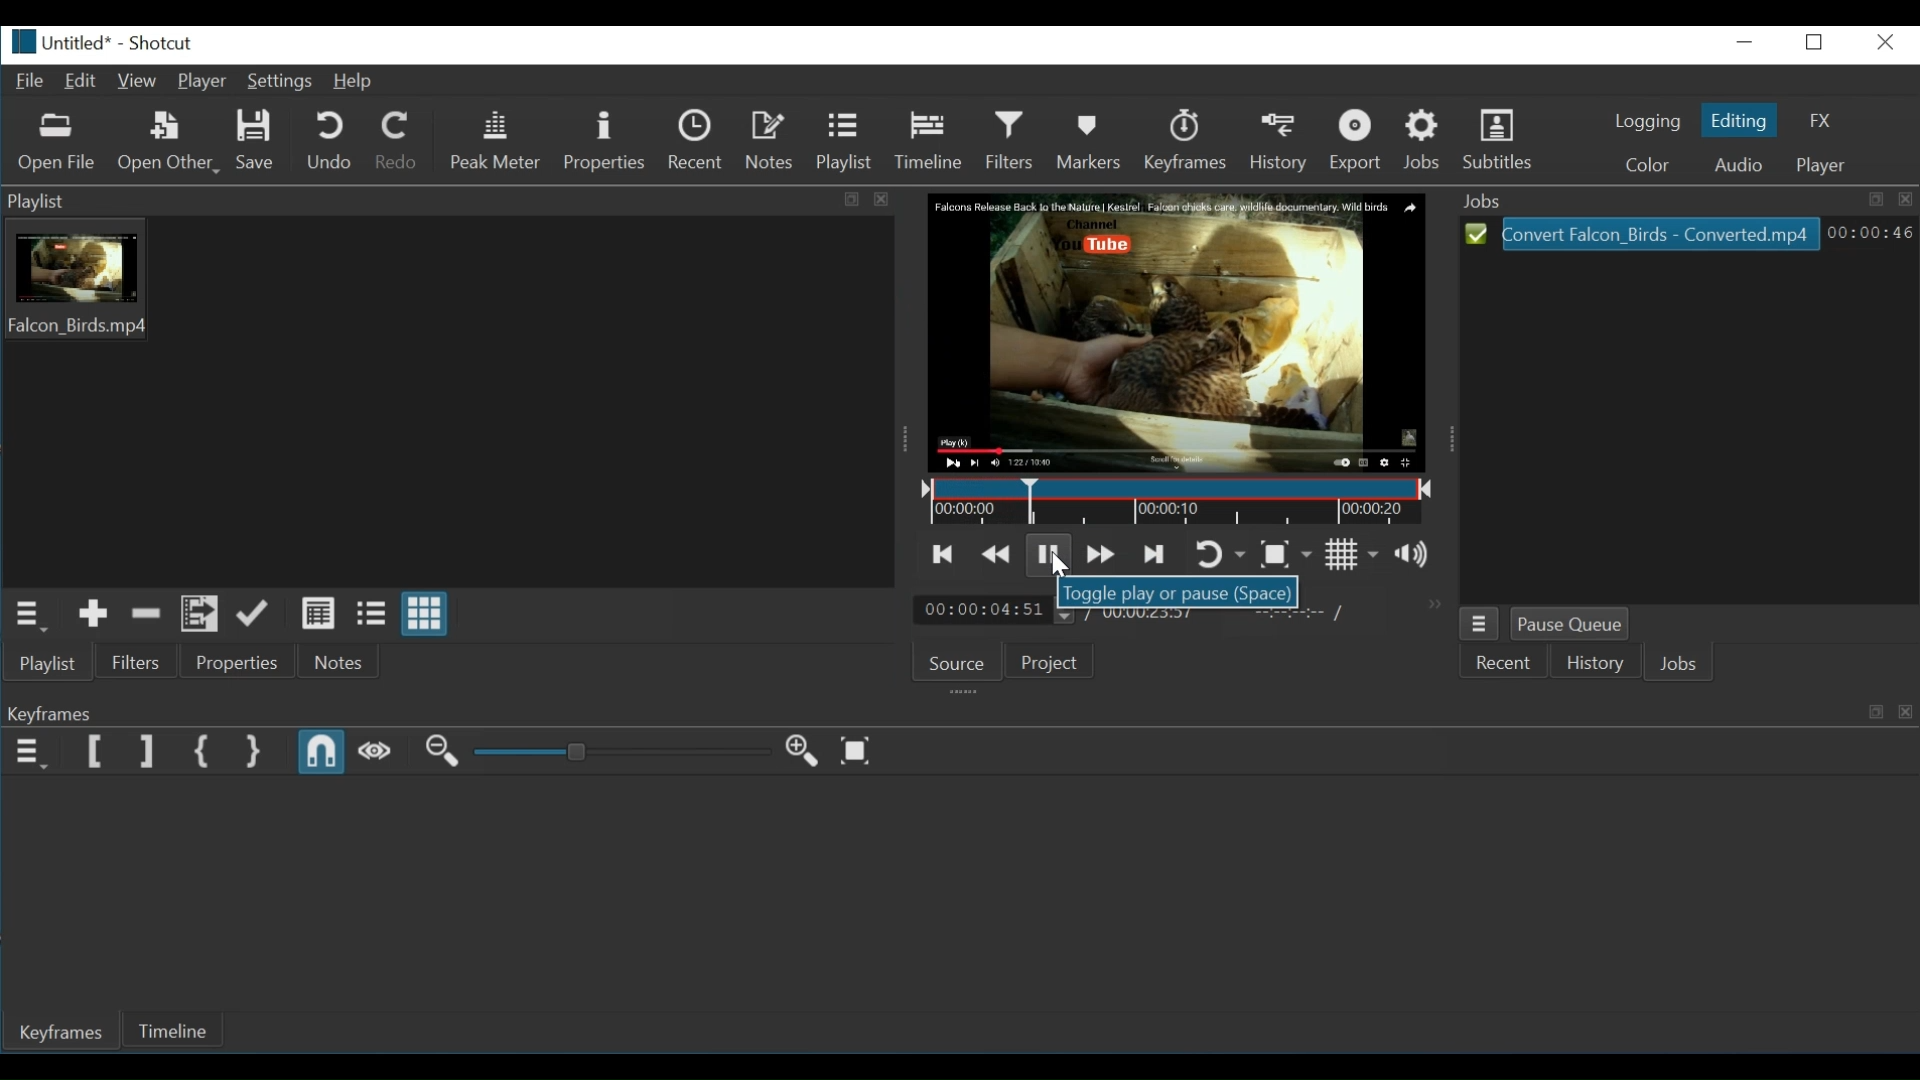 The image size is (1920, 1080). Describe the element at coordinates (603, 140) in the screenshot. I see `Properties` at that location.